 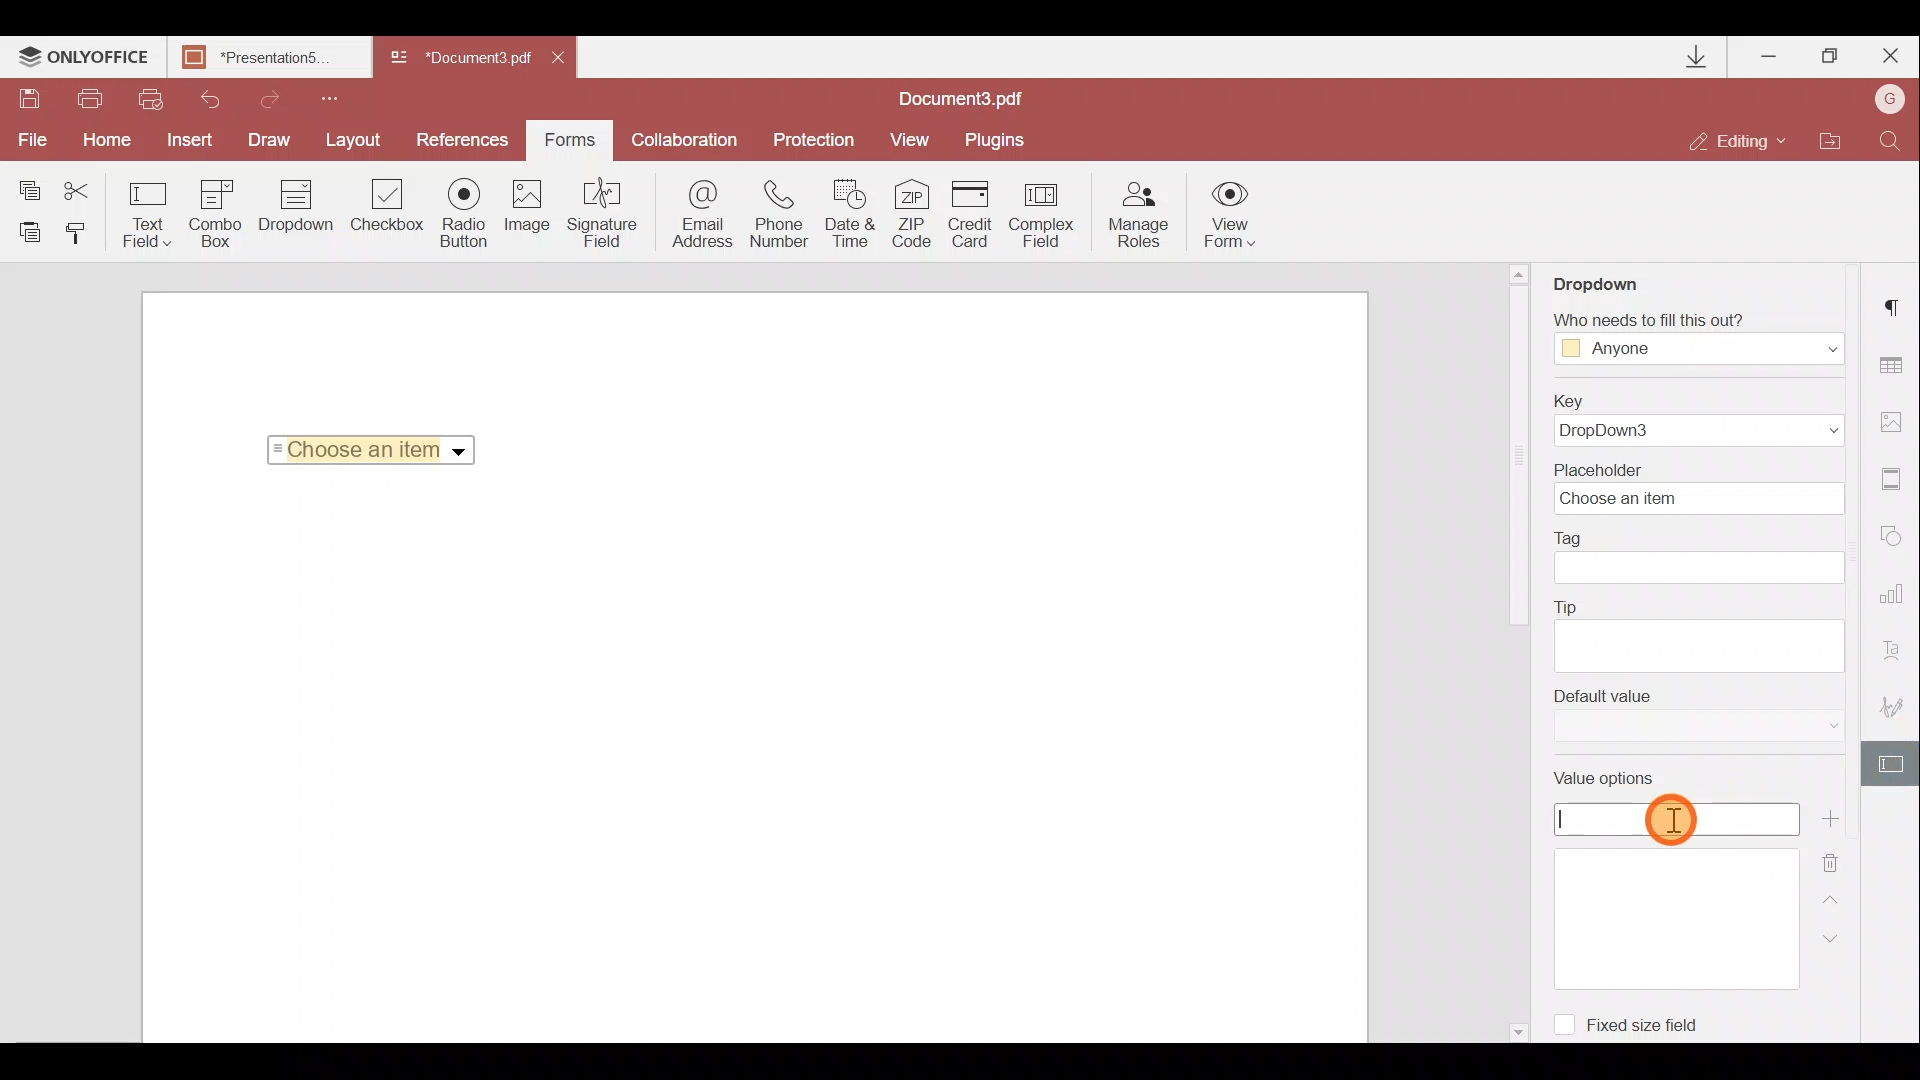 What do you see at coordinates (916, 213) in the screenshot?
I see `ZIP code` at bounding box center [916, 213].